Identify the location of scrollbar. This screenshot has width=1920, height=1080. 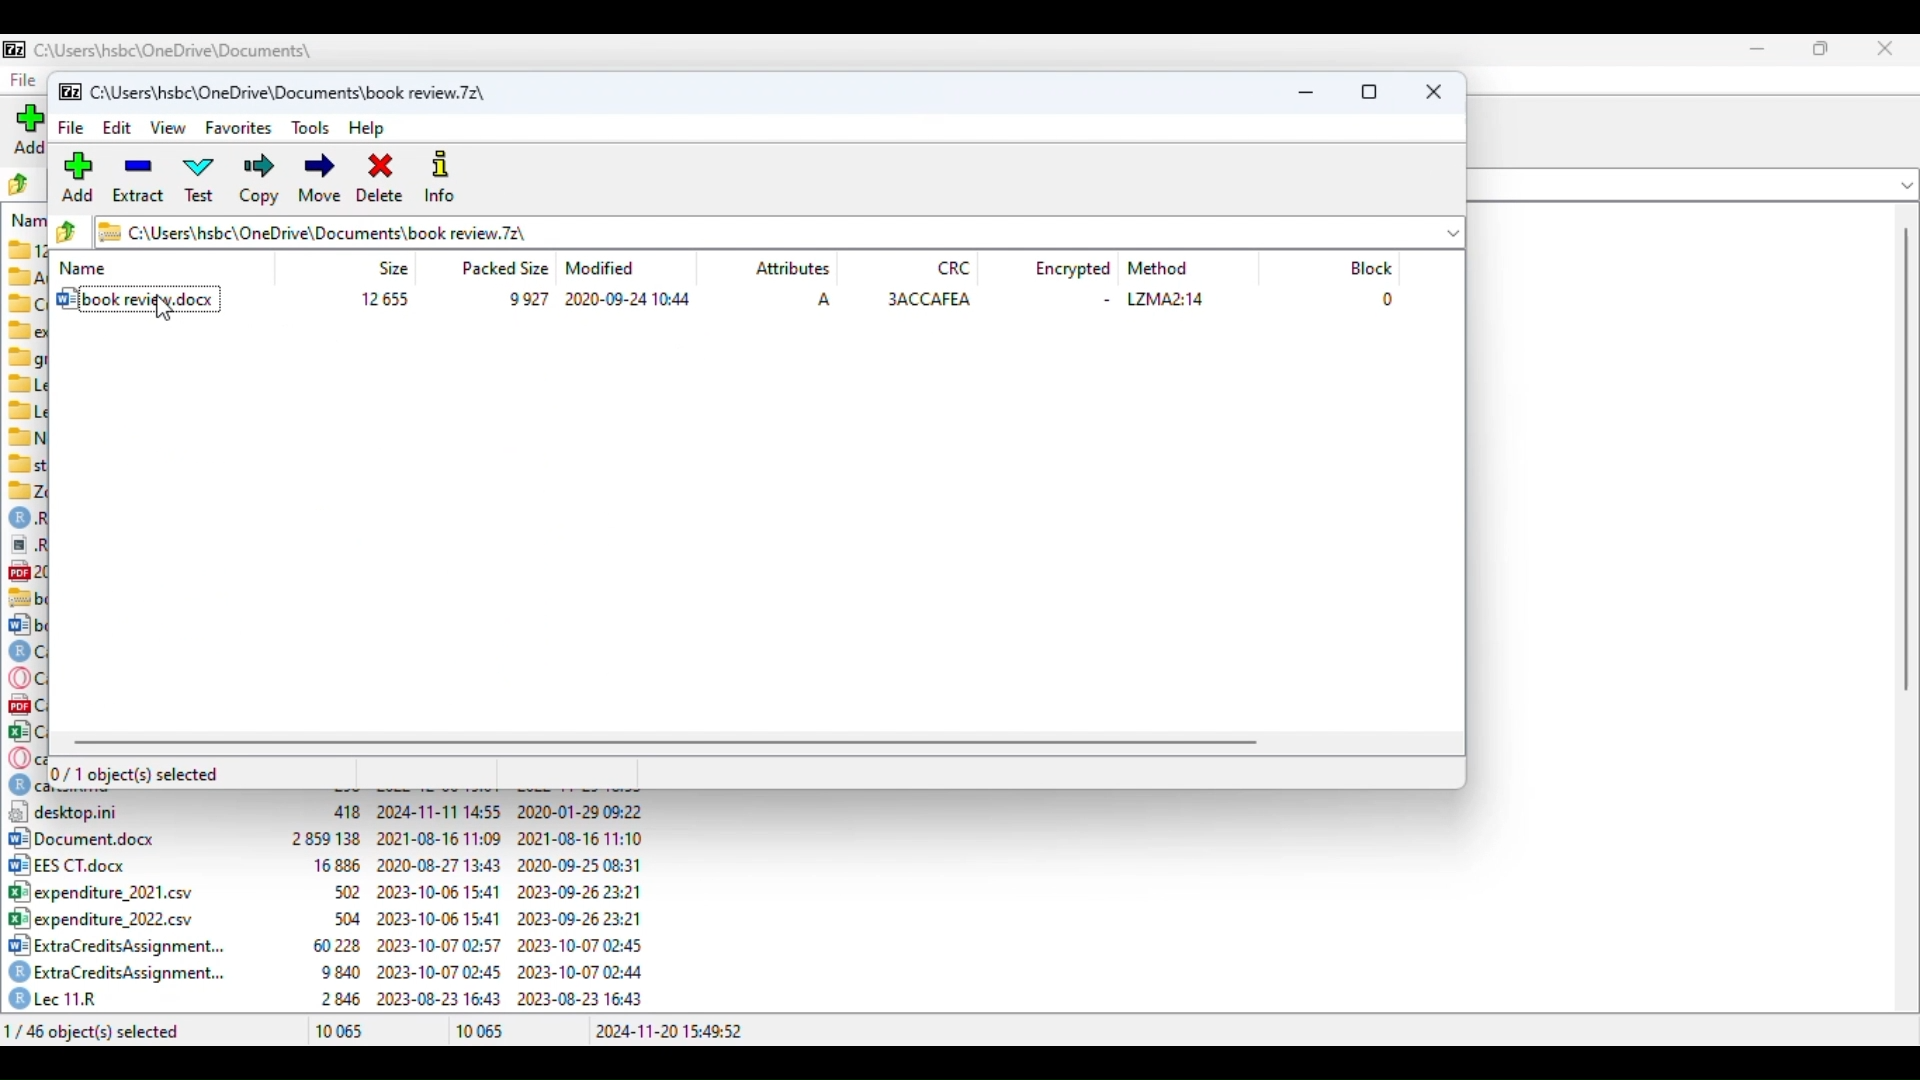
(1909, 457).